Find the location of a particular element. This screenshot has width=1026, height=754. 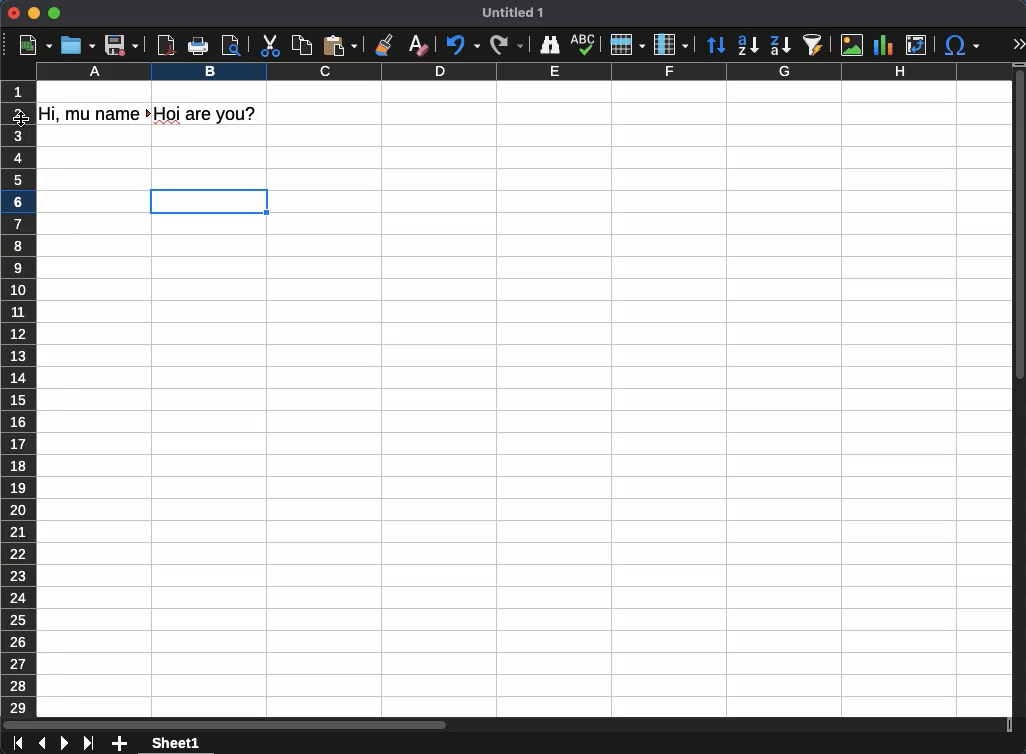

first sheet is located at coordinates (20, 743).